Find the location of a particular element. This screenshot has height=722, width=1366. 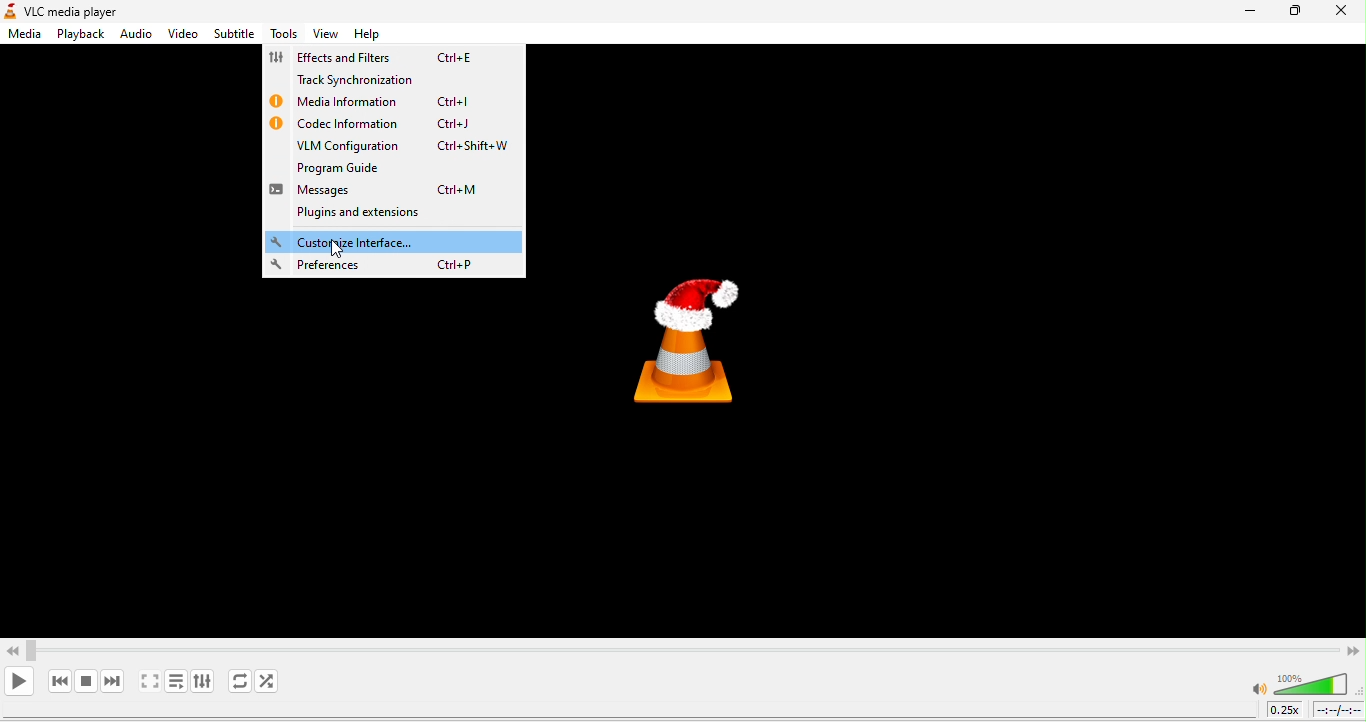

vlc media player is located at coordinates (96, 10).